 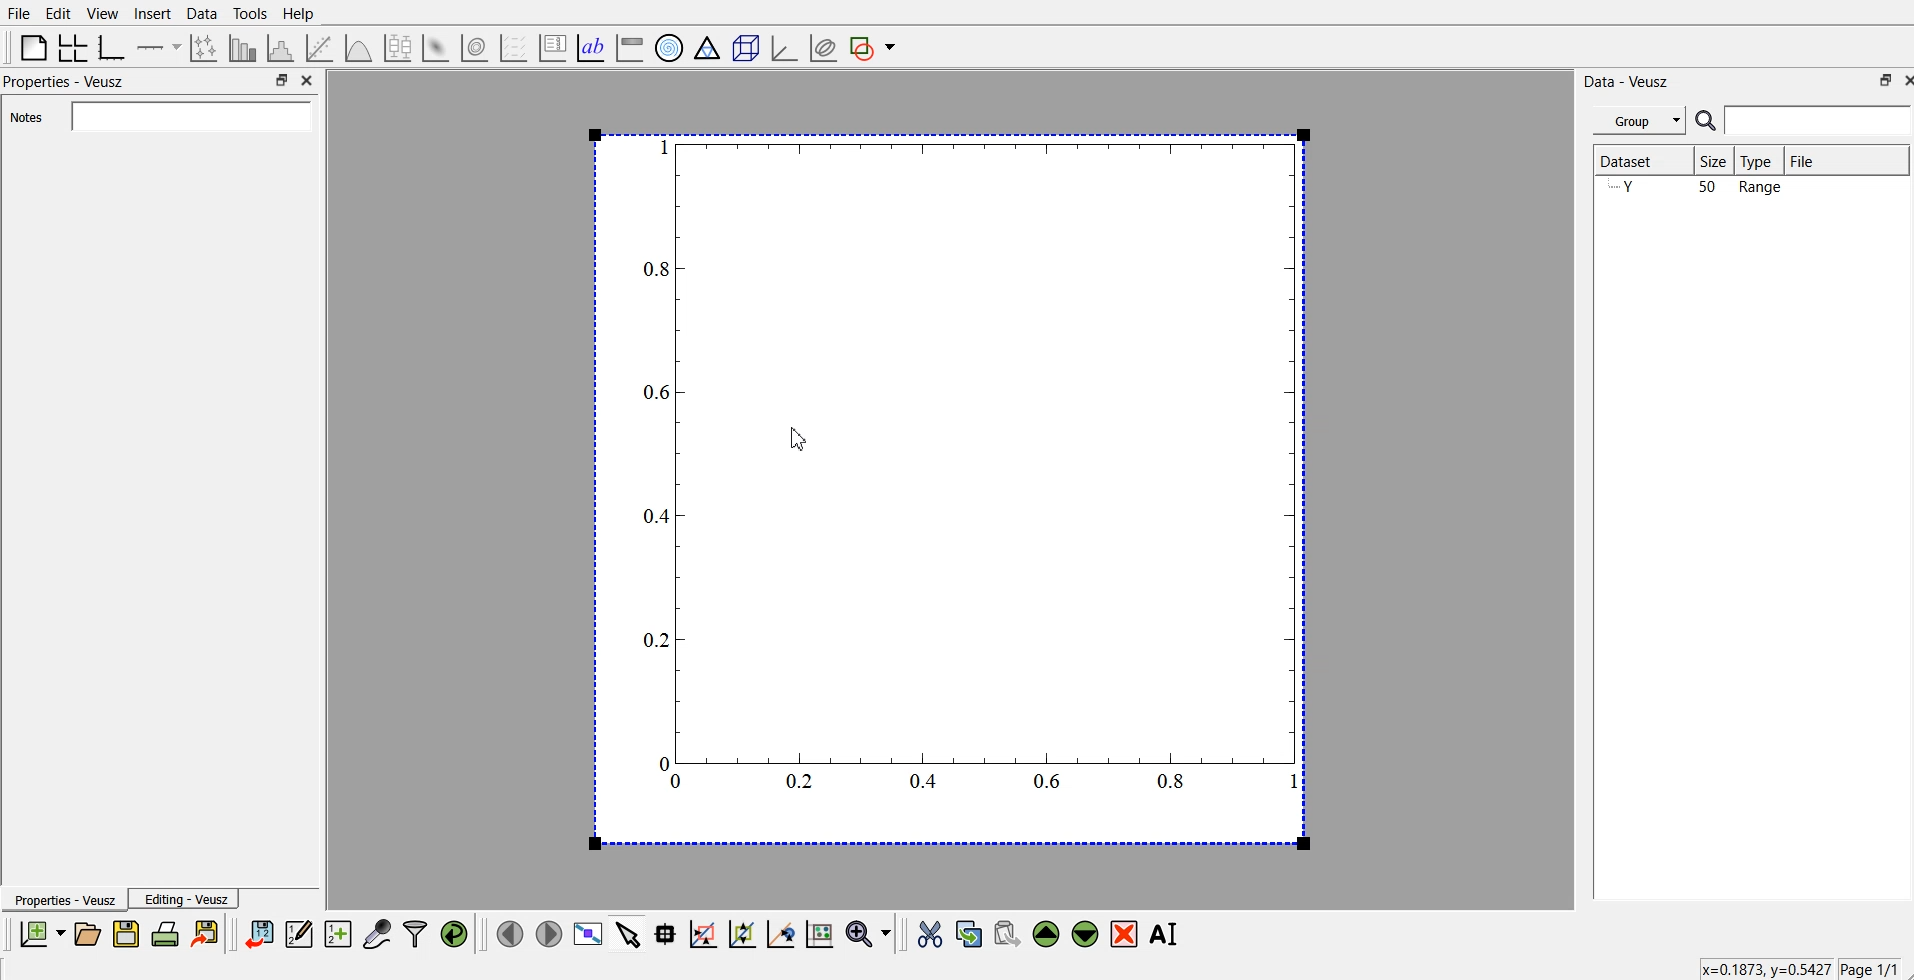 I want to click on 3d scenes, so click(x=743, y=44).